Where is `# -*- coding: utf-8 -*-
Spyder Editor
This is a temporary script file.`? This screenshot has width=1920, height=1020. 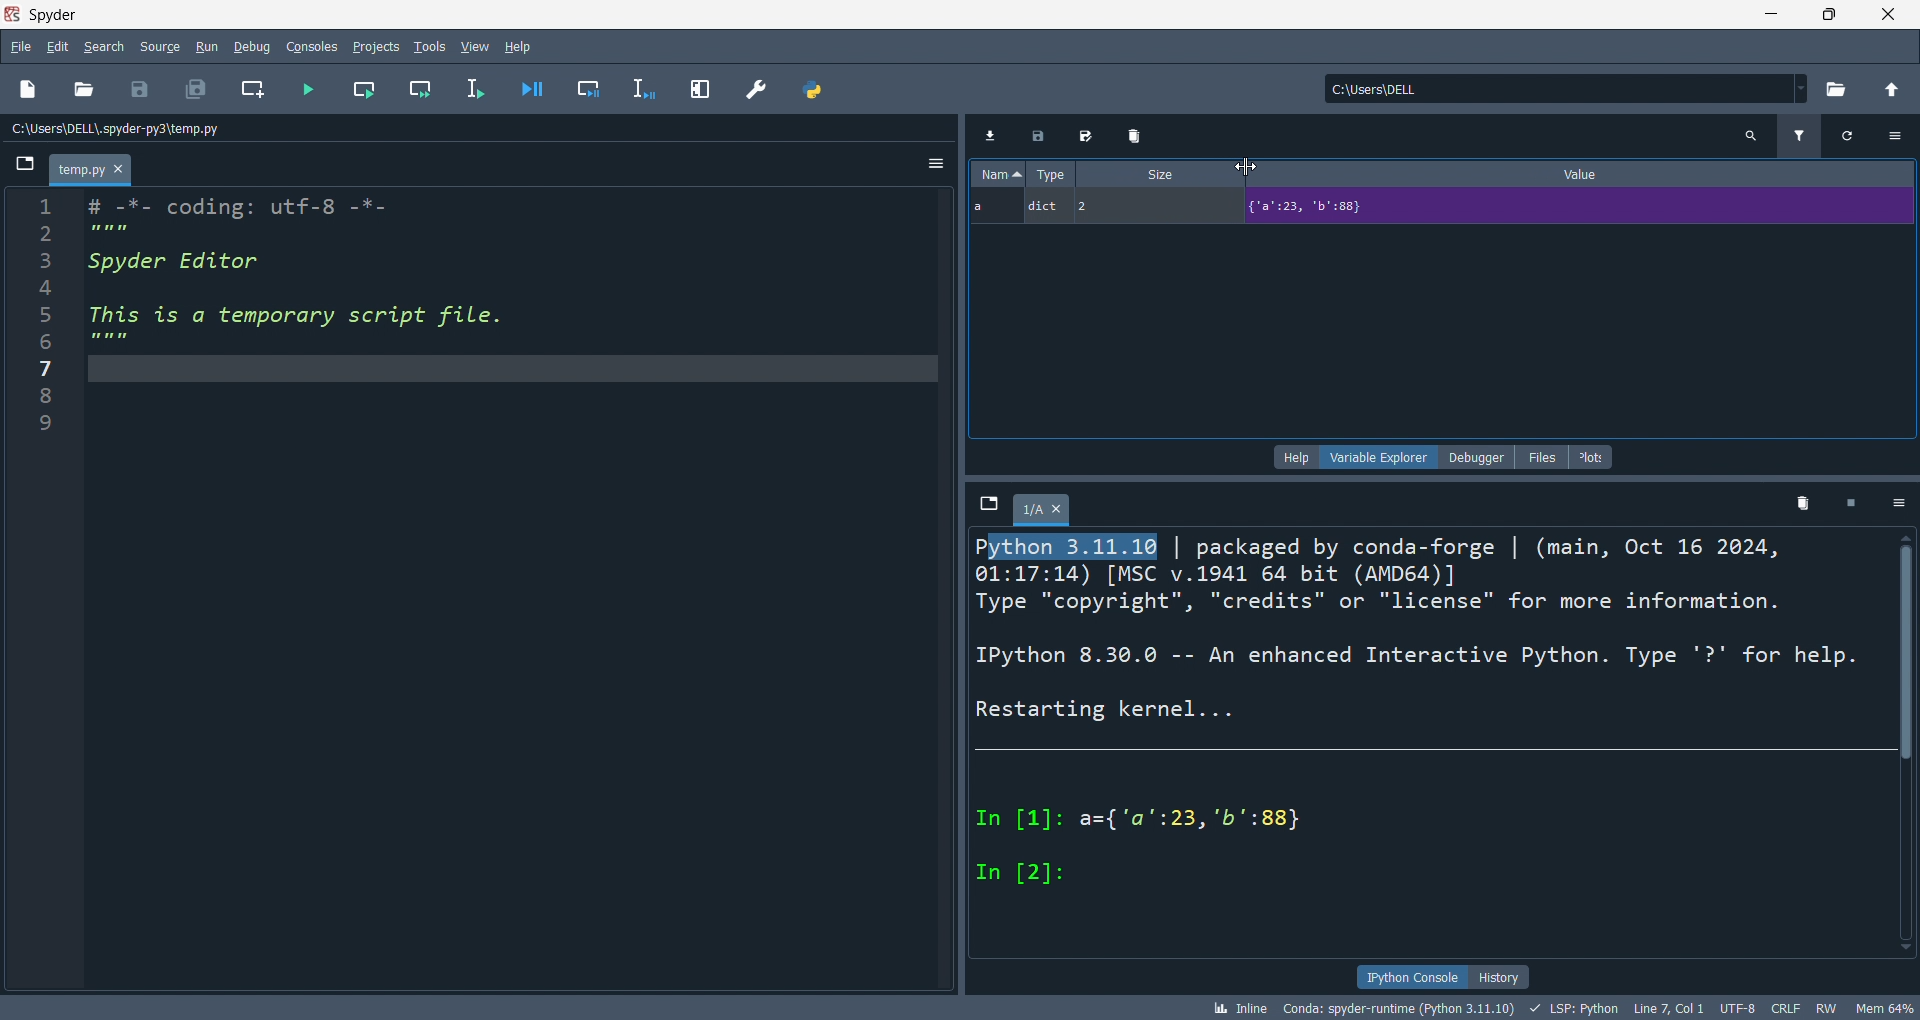
# -*- coding: utf-8 -*-
Spyder Editor
This is a temporary script file. is located at coordinates (311, 272).